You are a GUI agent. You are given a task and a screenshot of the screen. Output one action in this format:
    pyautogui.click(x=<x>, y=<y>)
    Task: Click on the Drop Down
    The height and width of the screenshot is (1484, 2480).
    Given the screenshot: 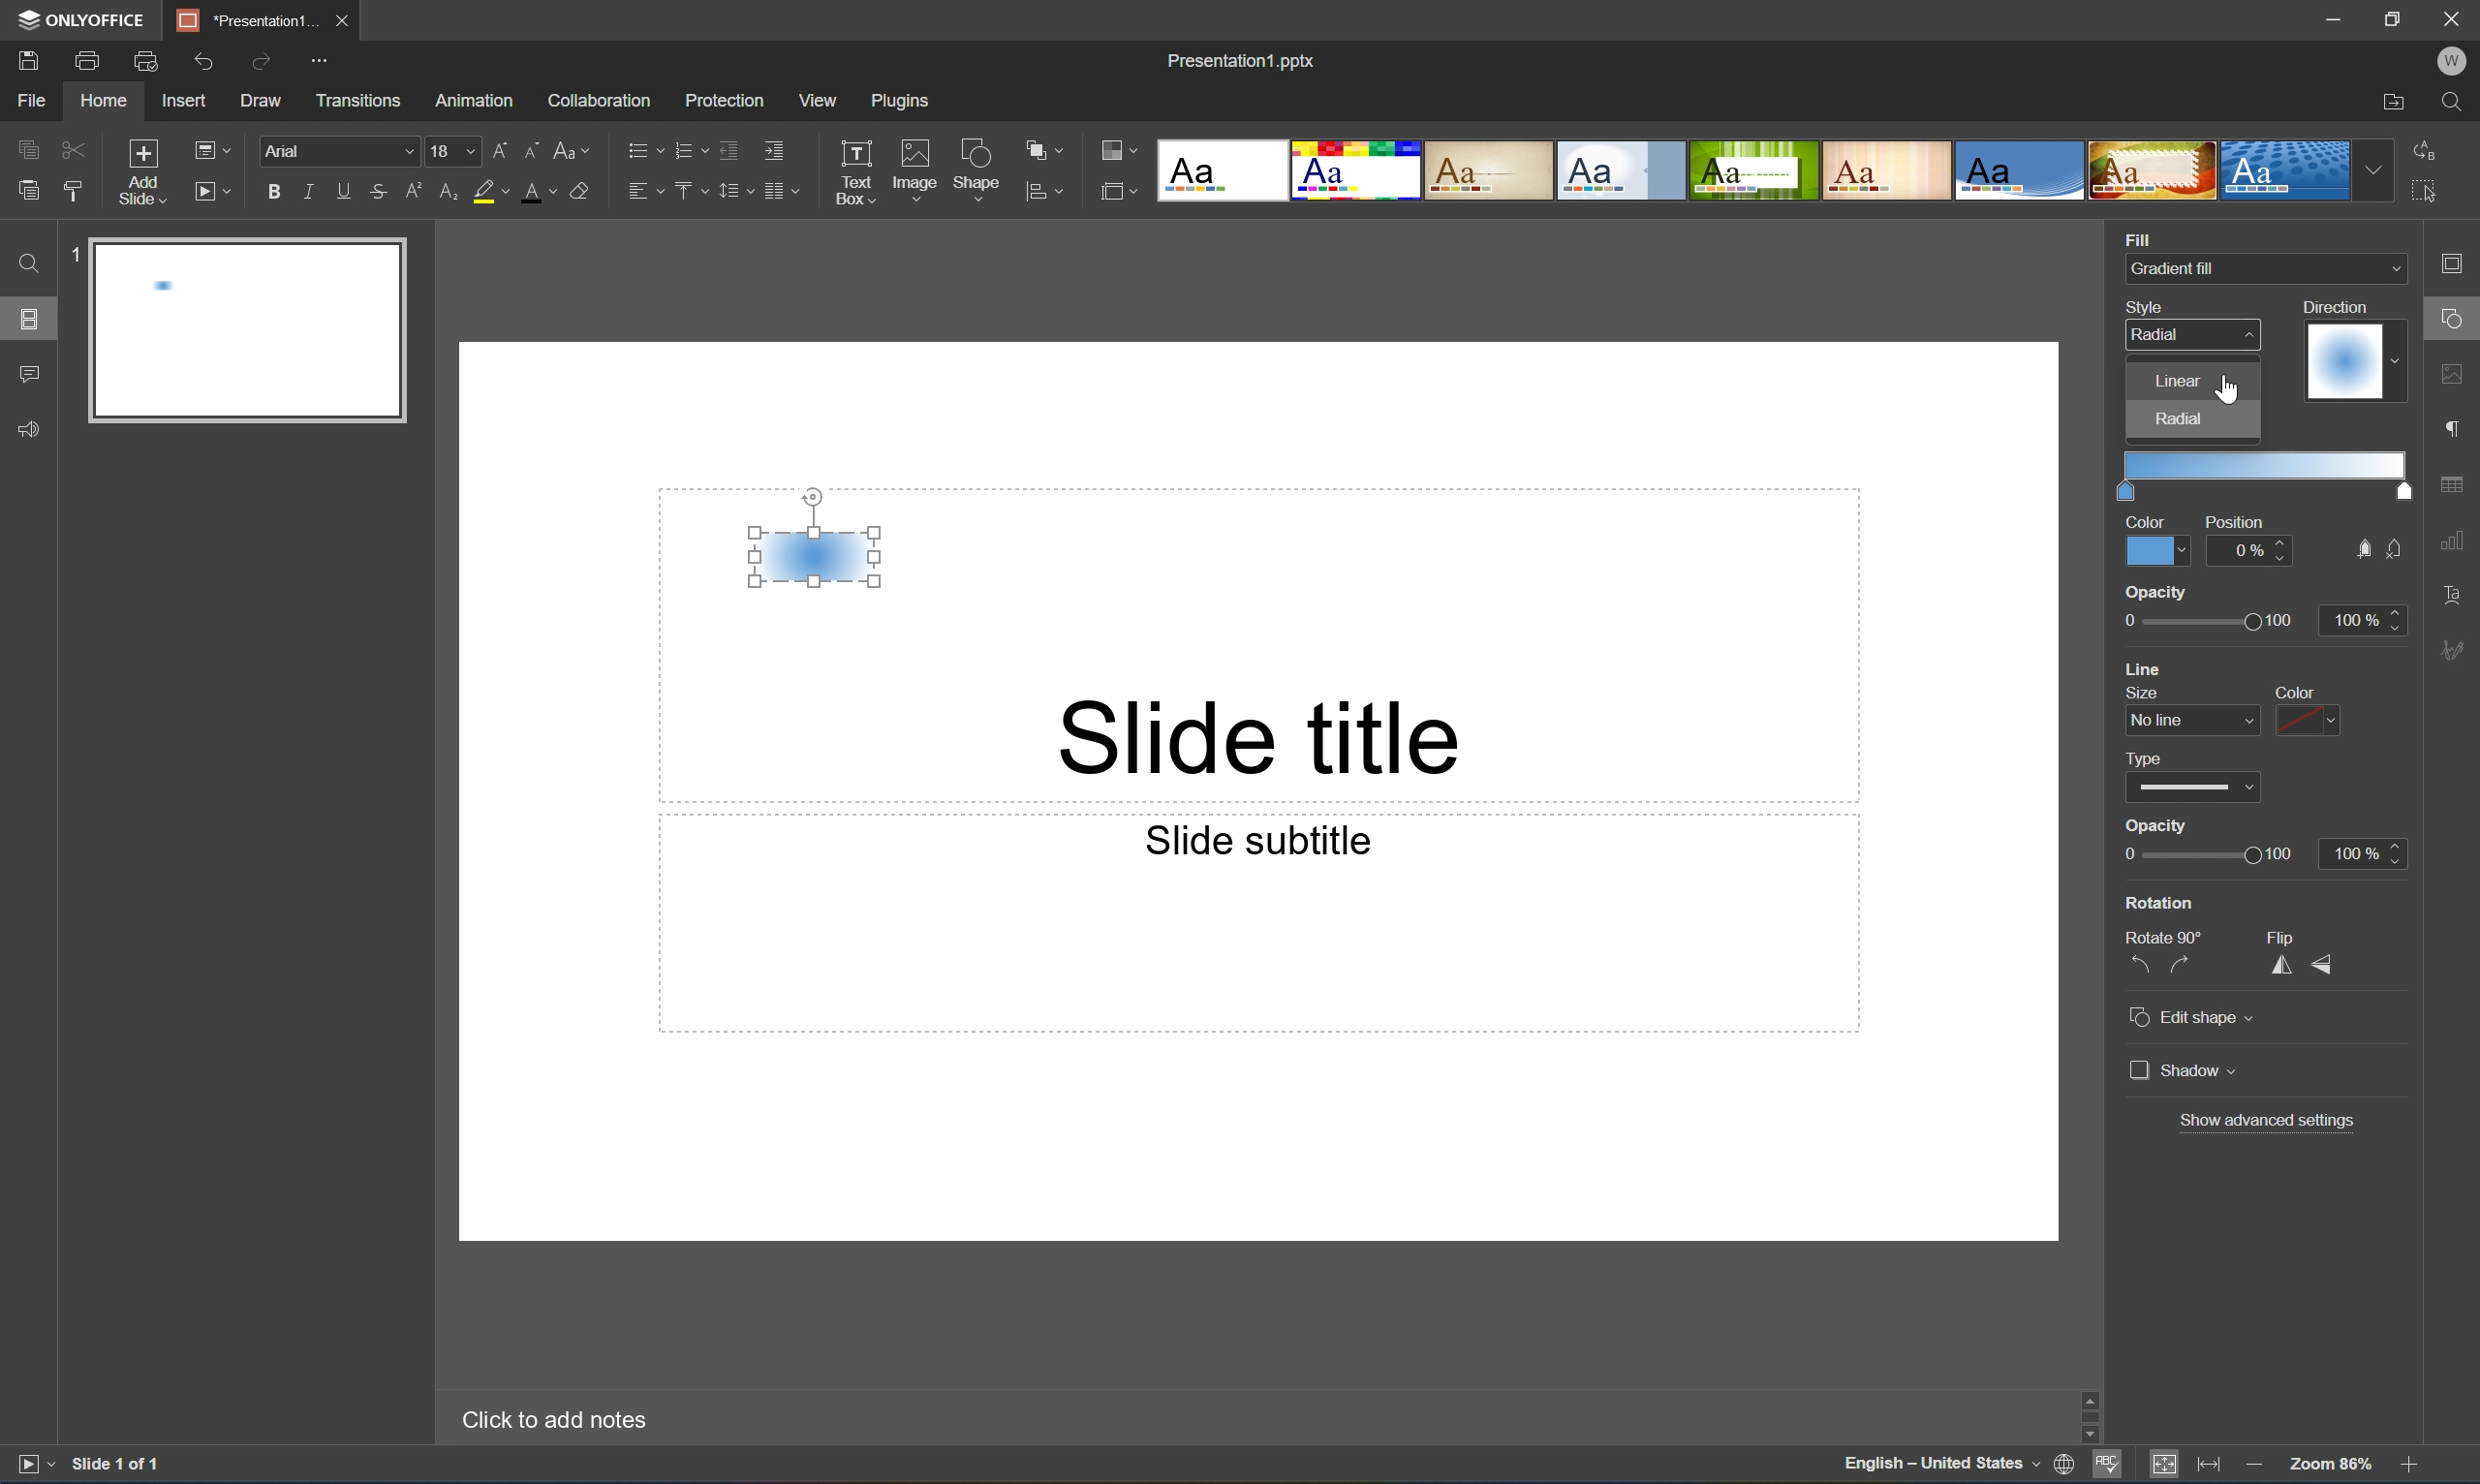 What is the action you would take?
    pyautogui.click(x=2392, y=269)
    